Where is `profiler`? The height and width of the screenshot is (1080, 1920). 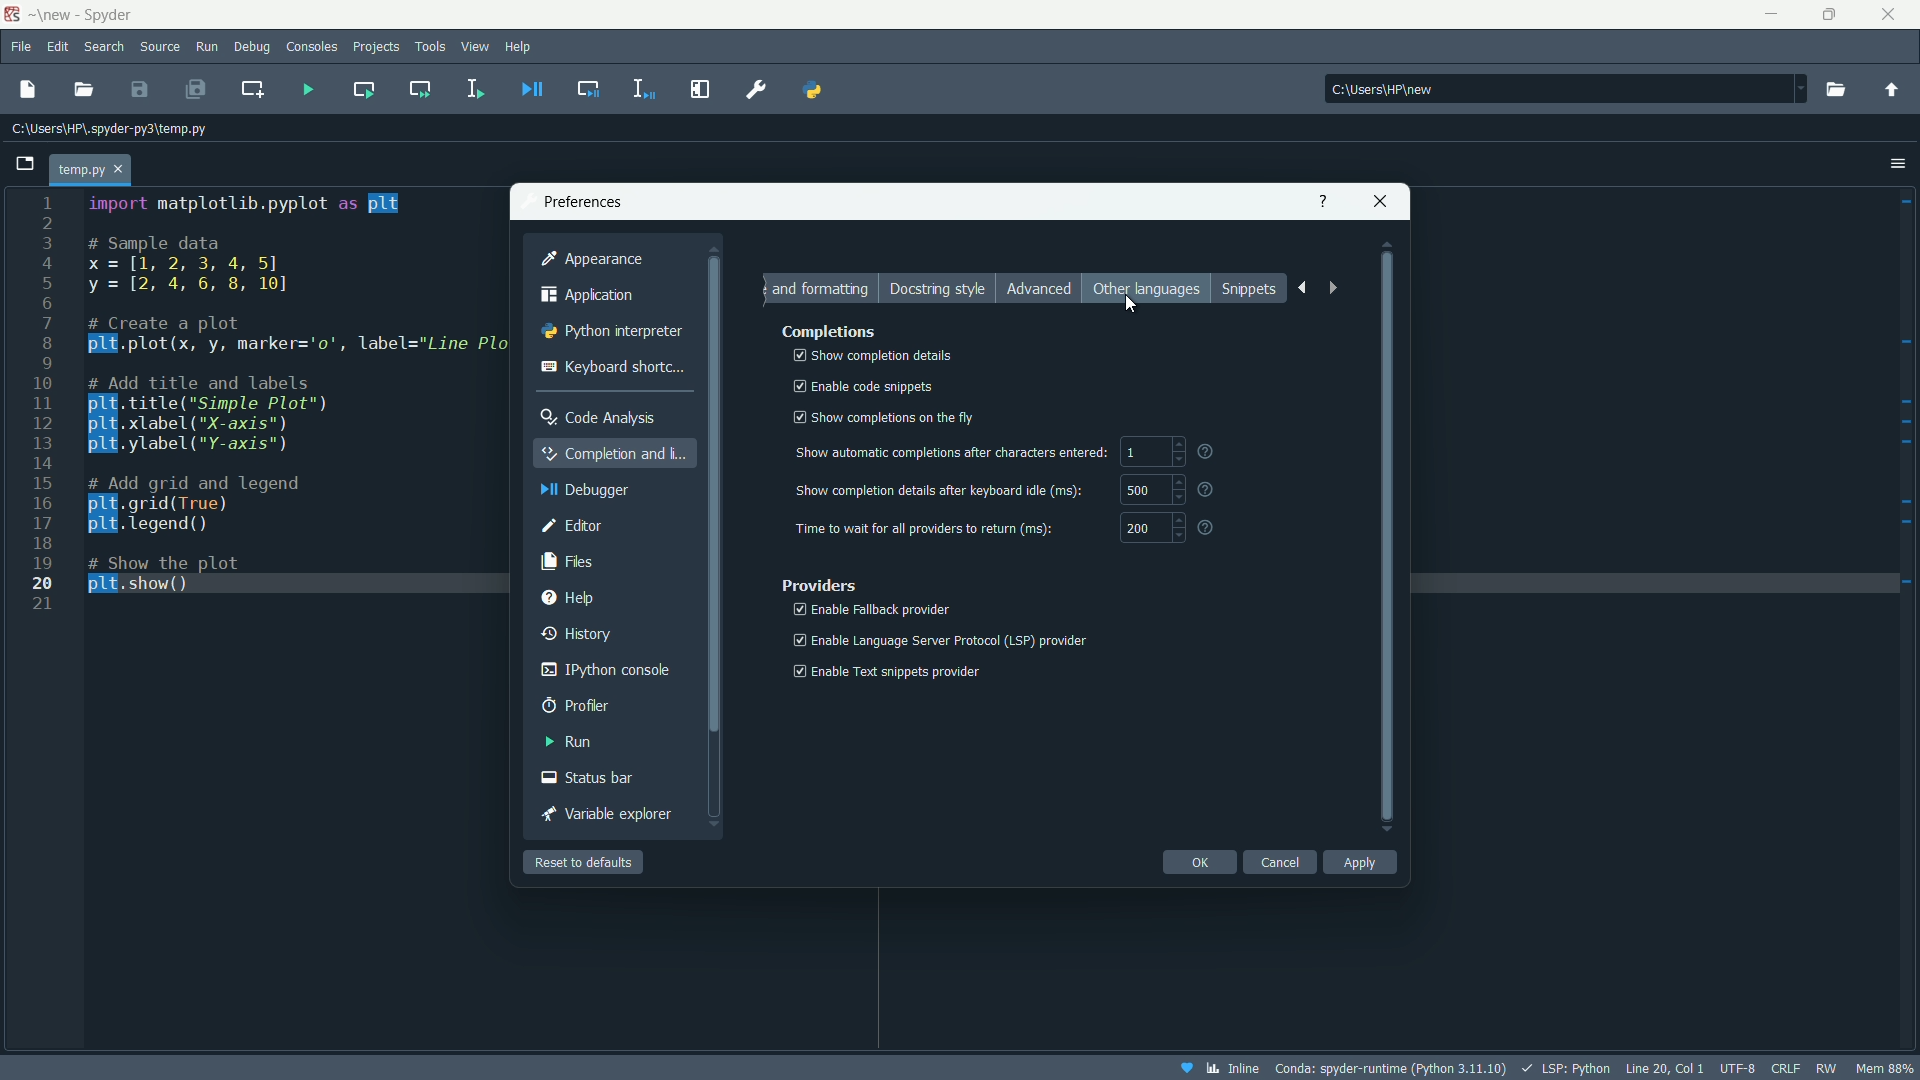 profiler is located at coordinates (575, 705).